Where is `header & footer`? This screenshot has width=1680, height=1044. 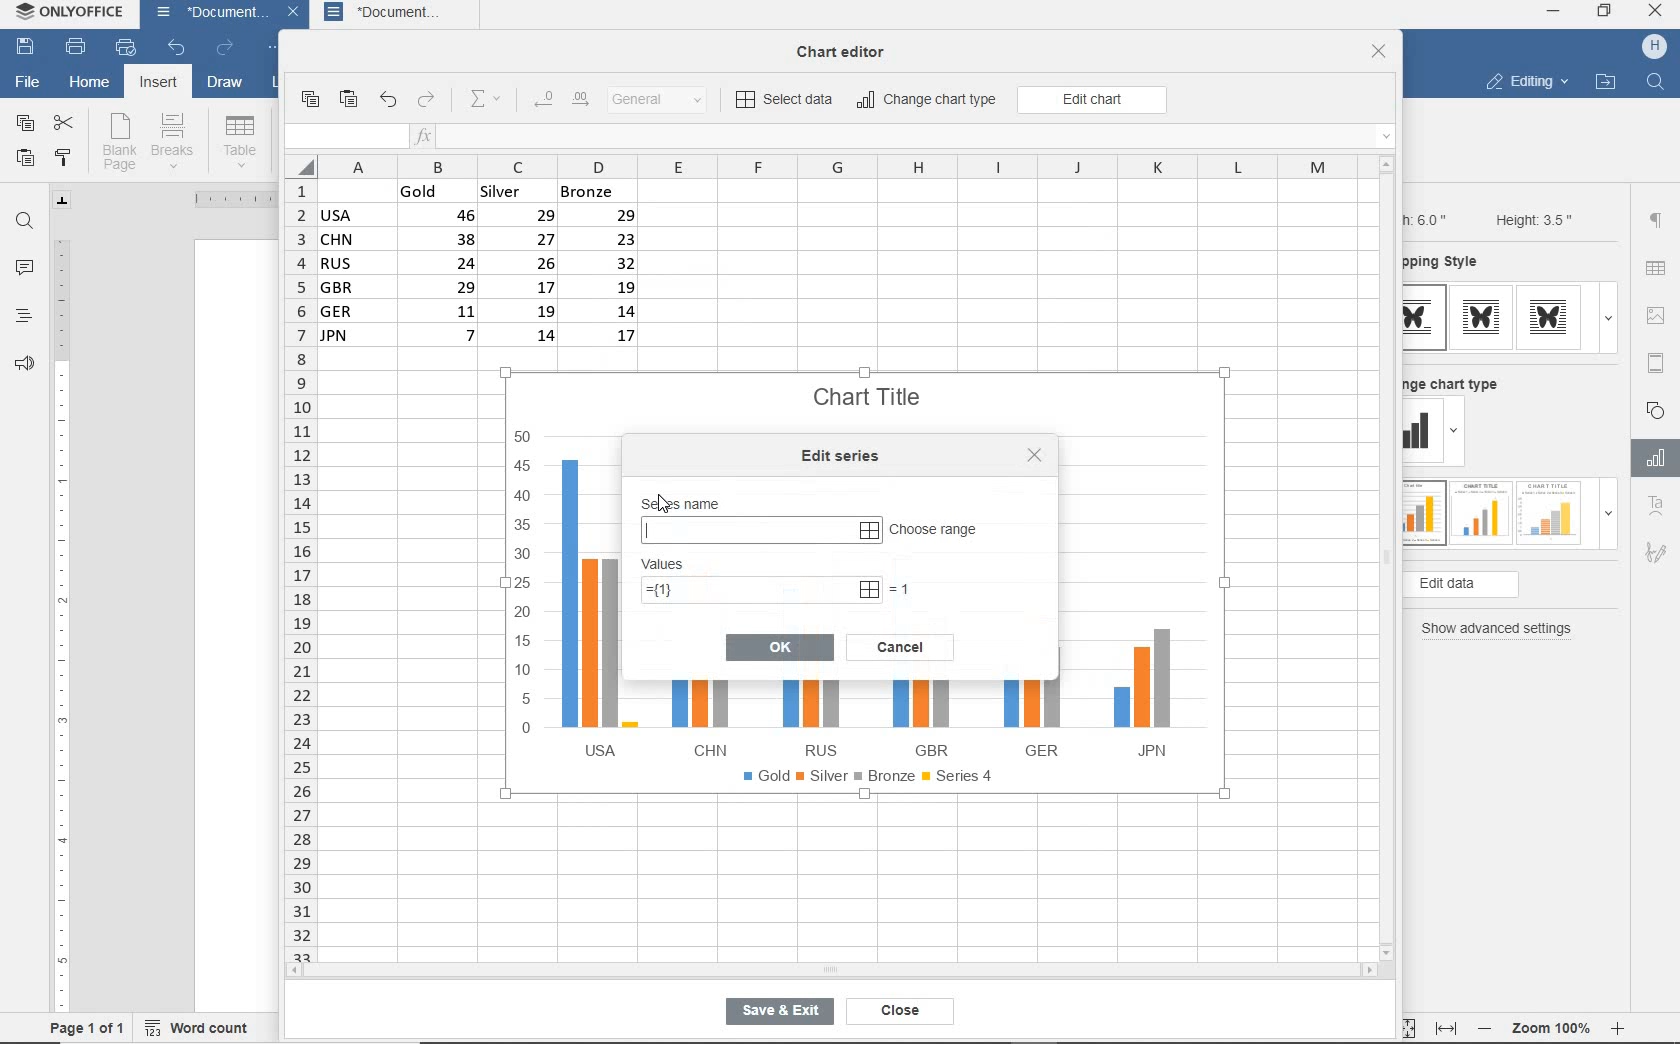 header & footer is located at coordinates (1655, 362).